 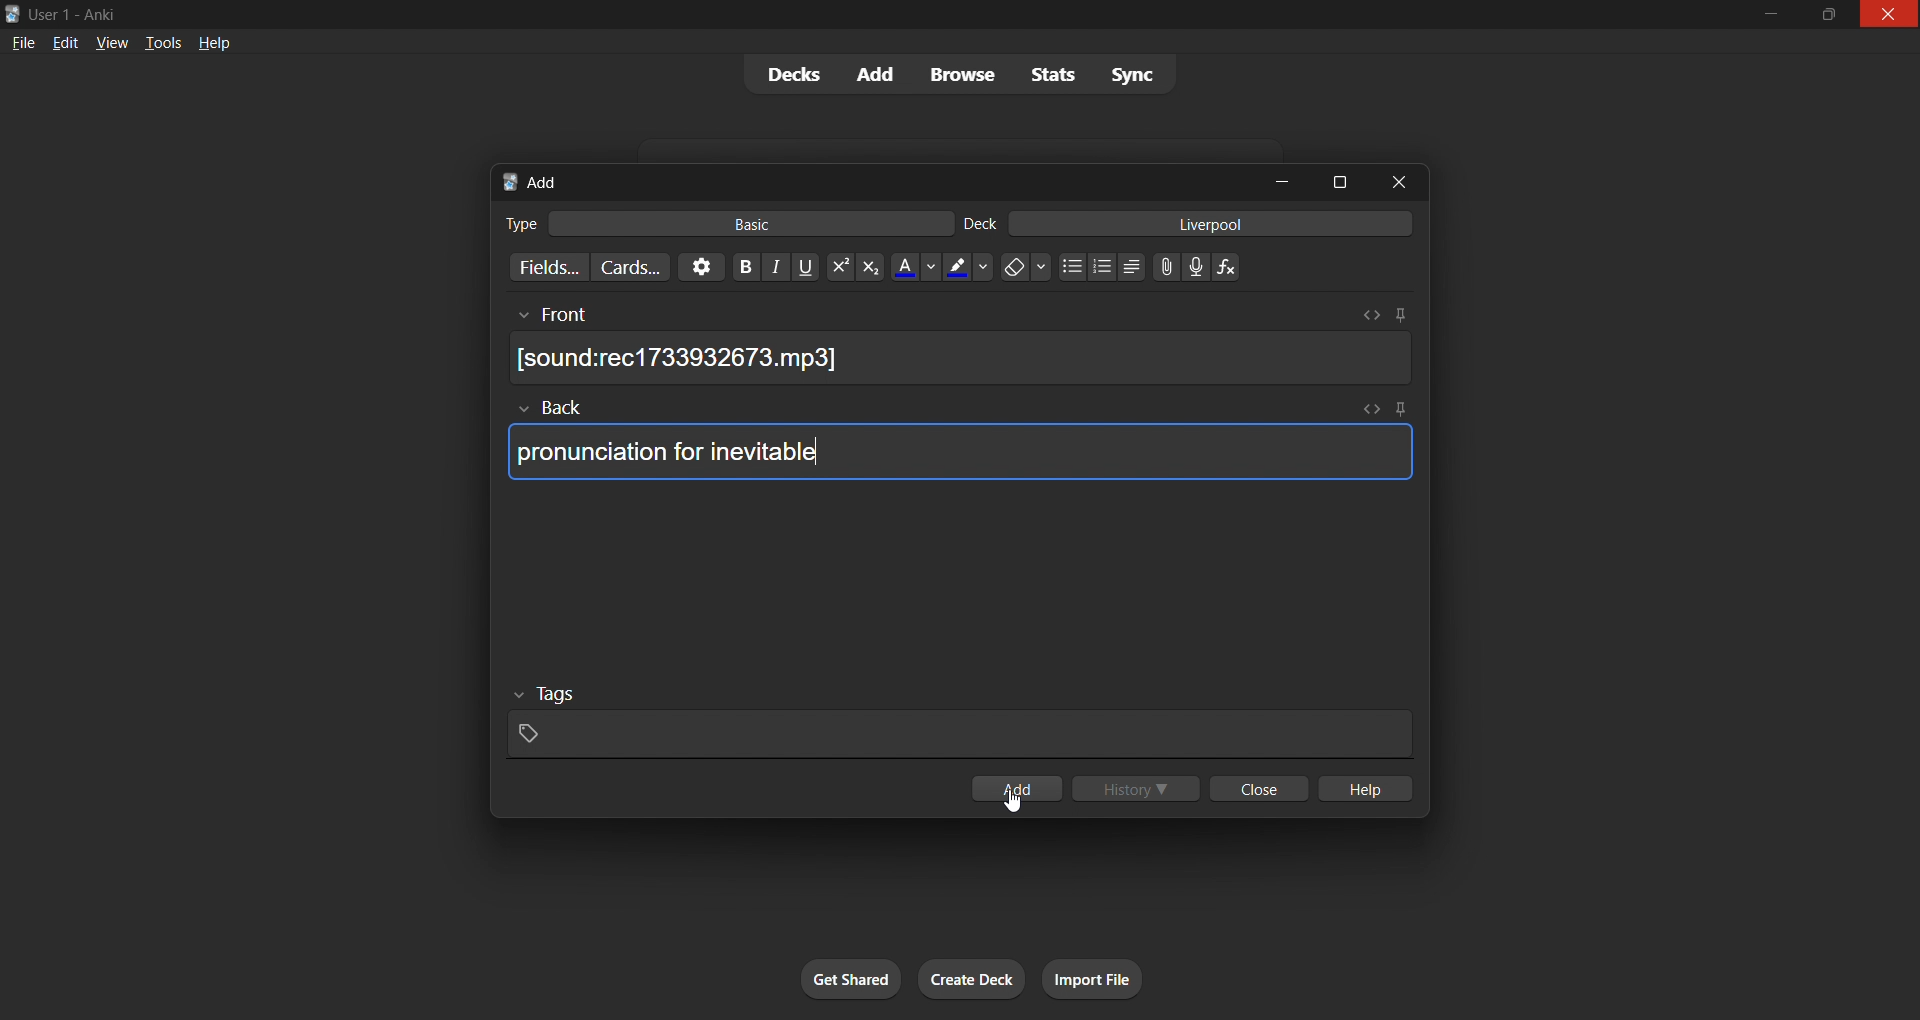 I want to click on cursor, so click(x=1013, y=805).